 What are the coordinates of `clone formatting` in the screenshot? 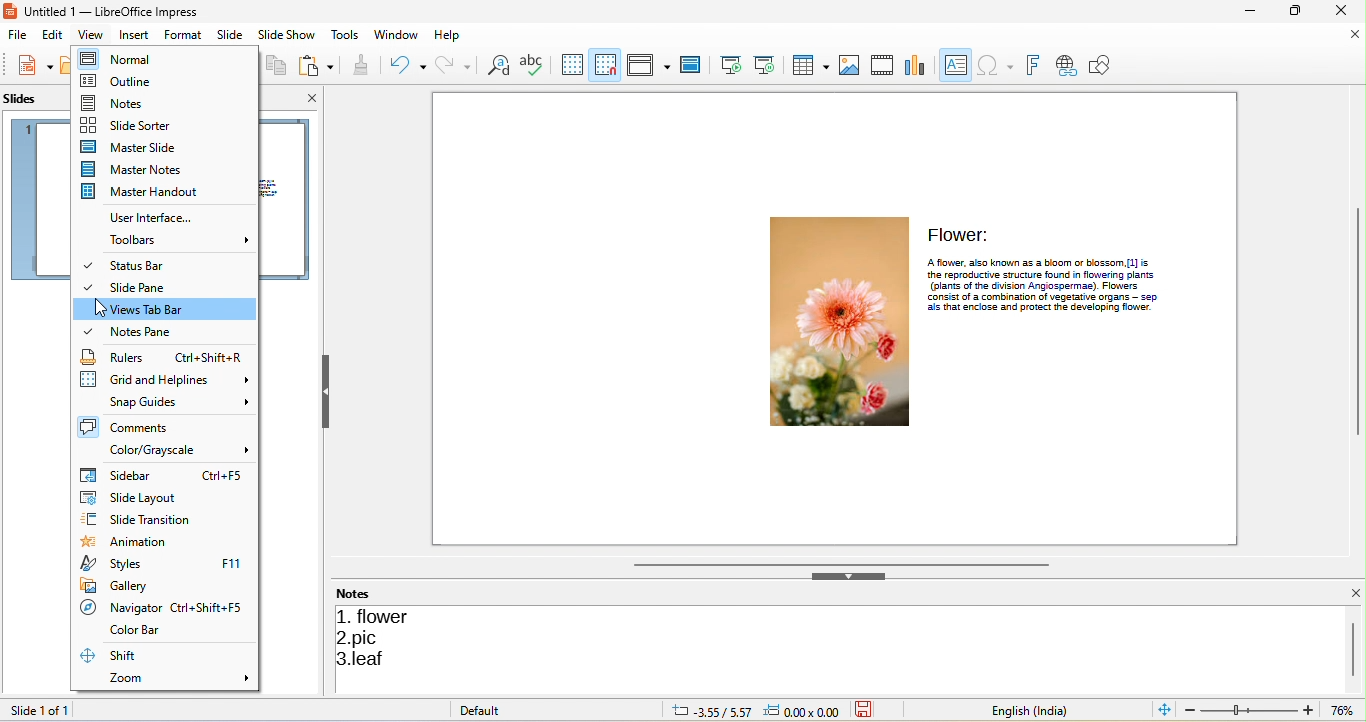 It's located at (359, 65).